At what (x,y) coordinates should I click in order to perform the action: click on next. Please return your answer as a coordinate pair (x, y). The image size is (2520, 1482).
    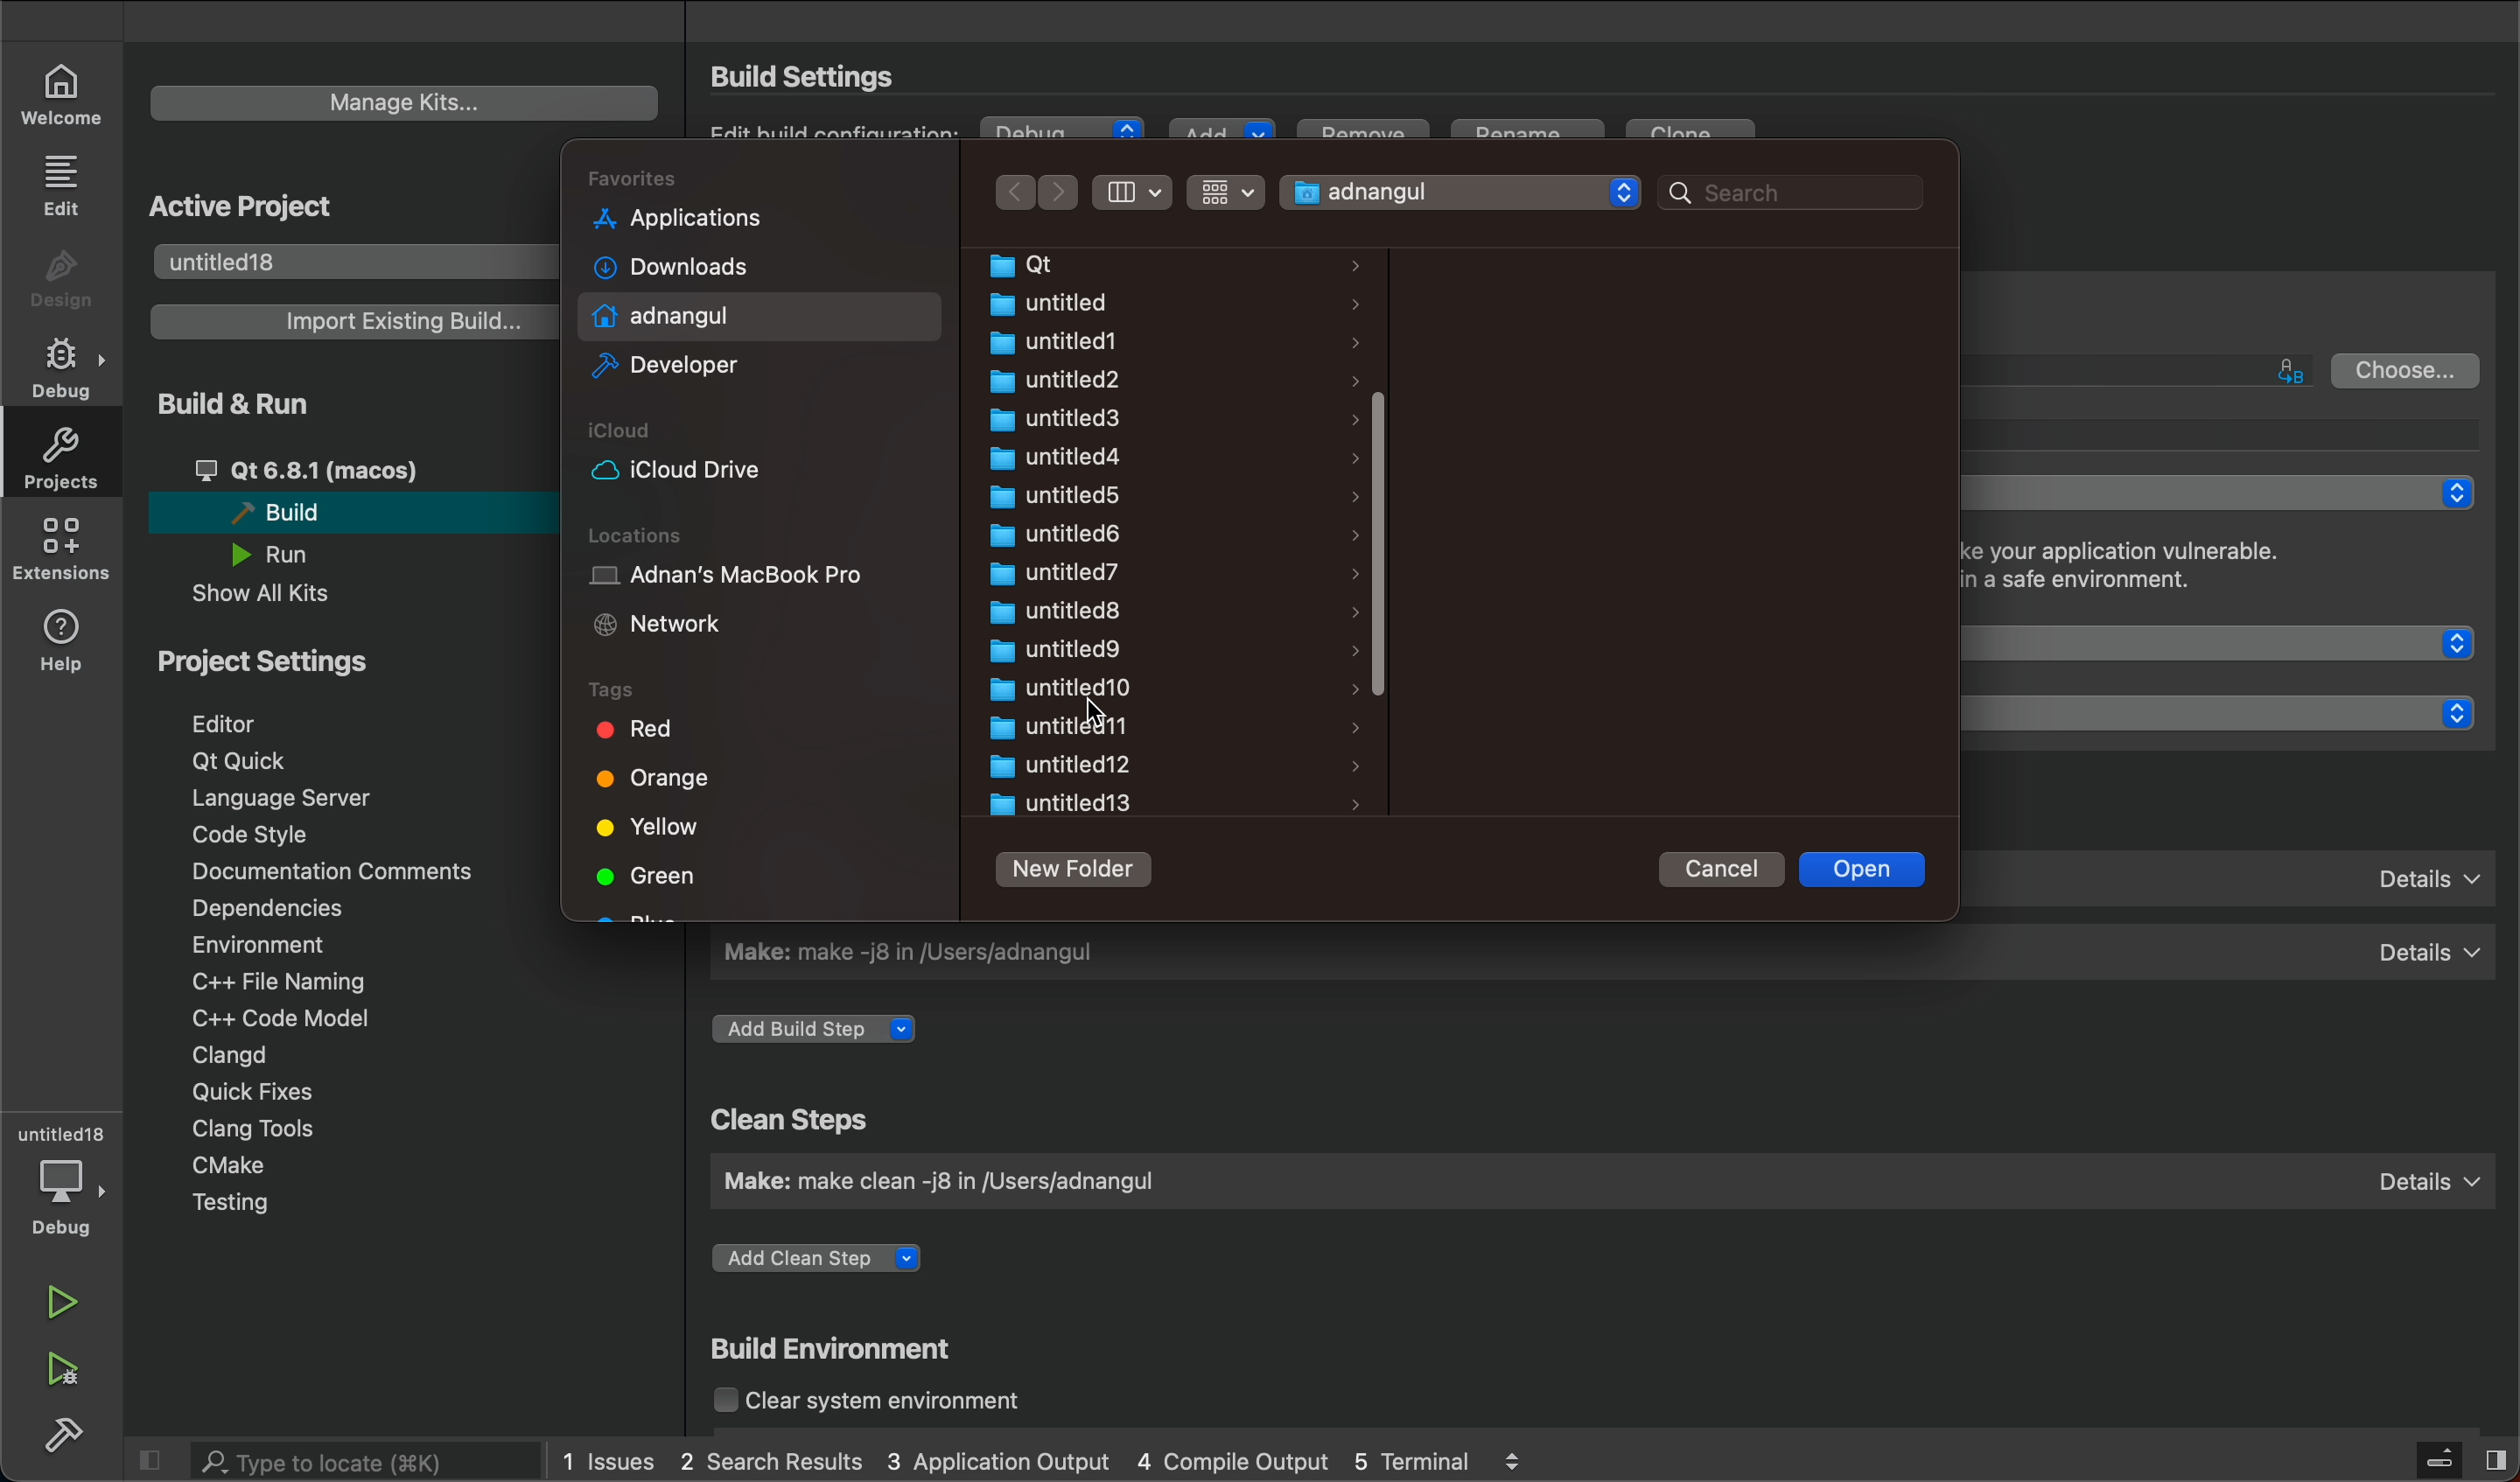
    Looking at the image, I should click on (1062, 193).